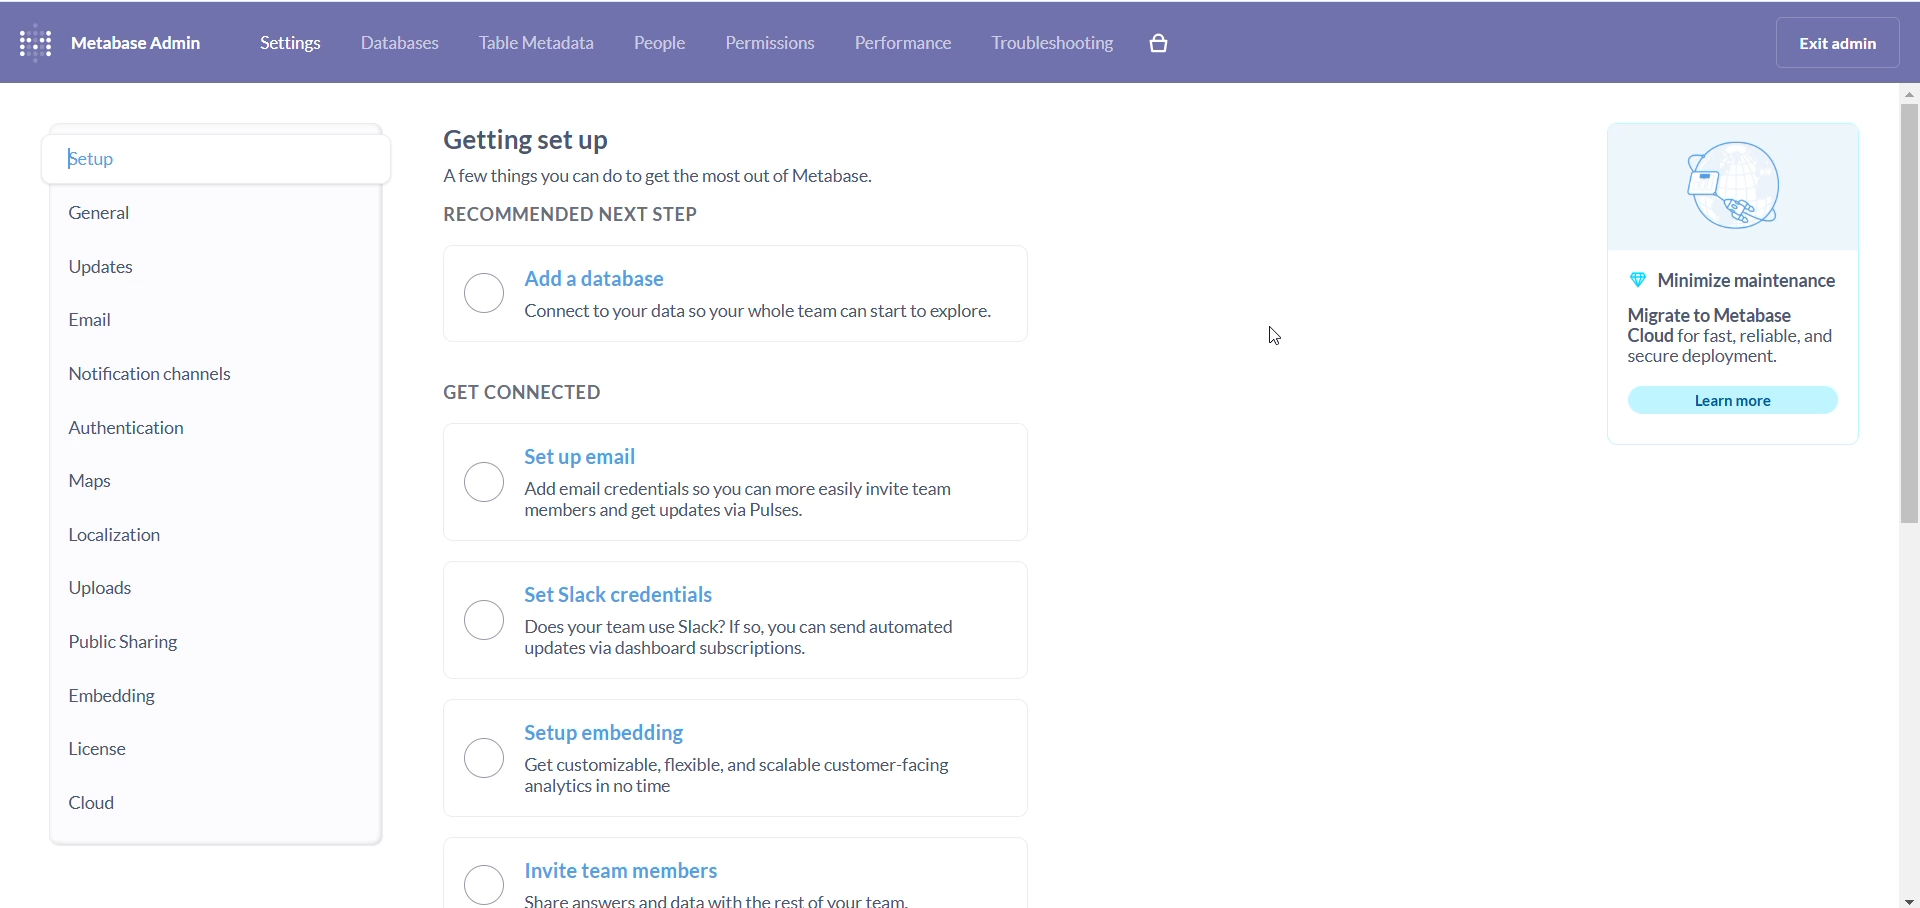  I want to click on getting set up, so click(533, 142).